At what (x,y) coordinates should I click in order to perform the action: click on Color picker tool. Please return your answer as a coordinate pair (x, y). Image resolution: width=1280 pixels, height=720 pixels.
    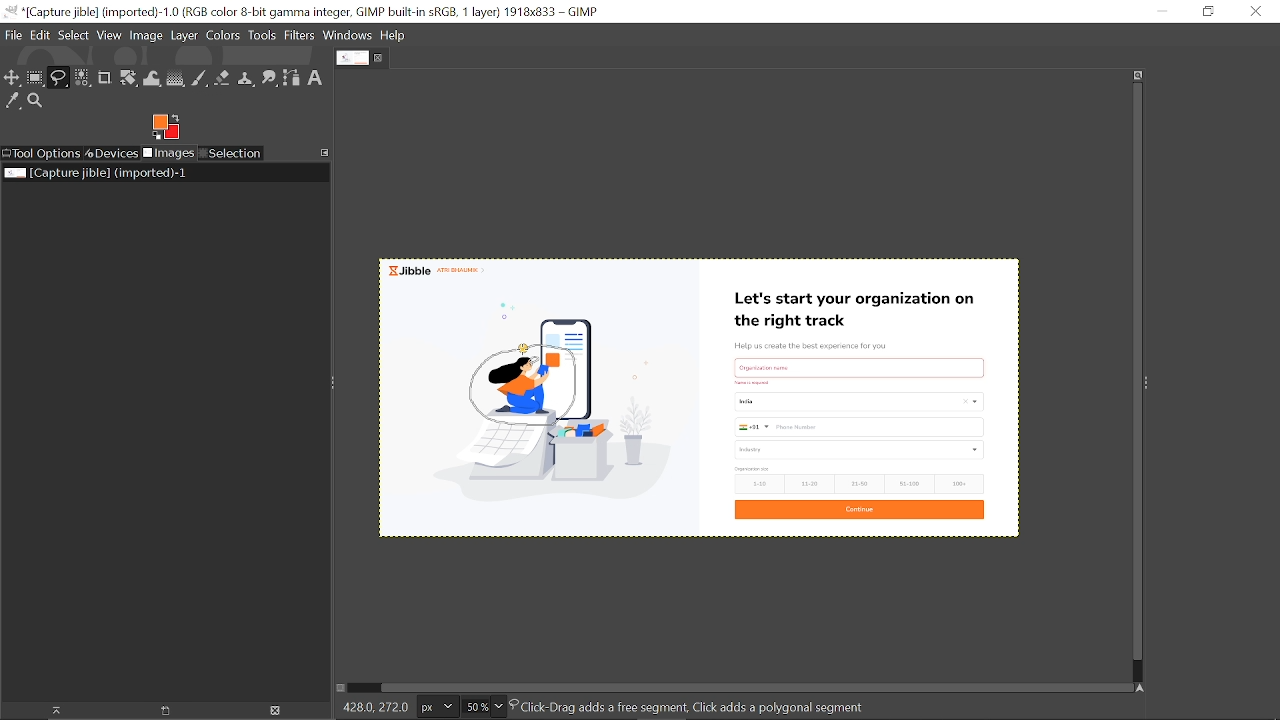
    Looking at the image, I should click on (13, 102).